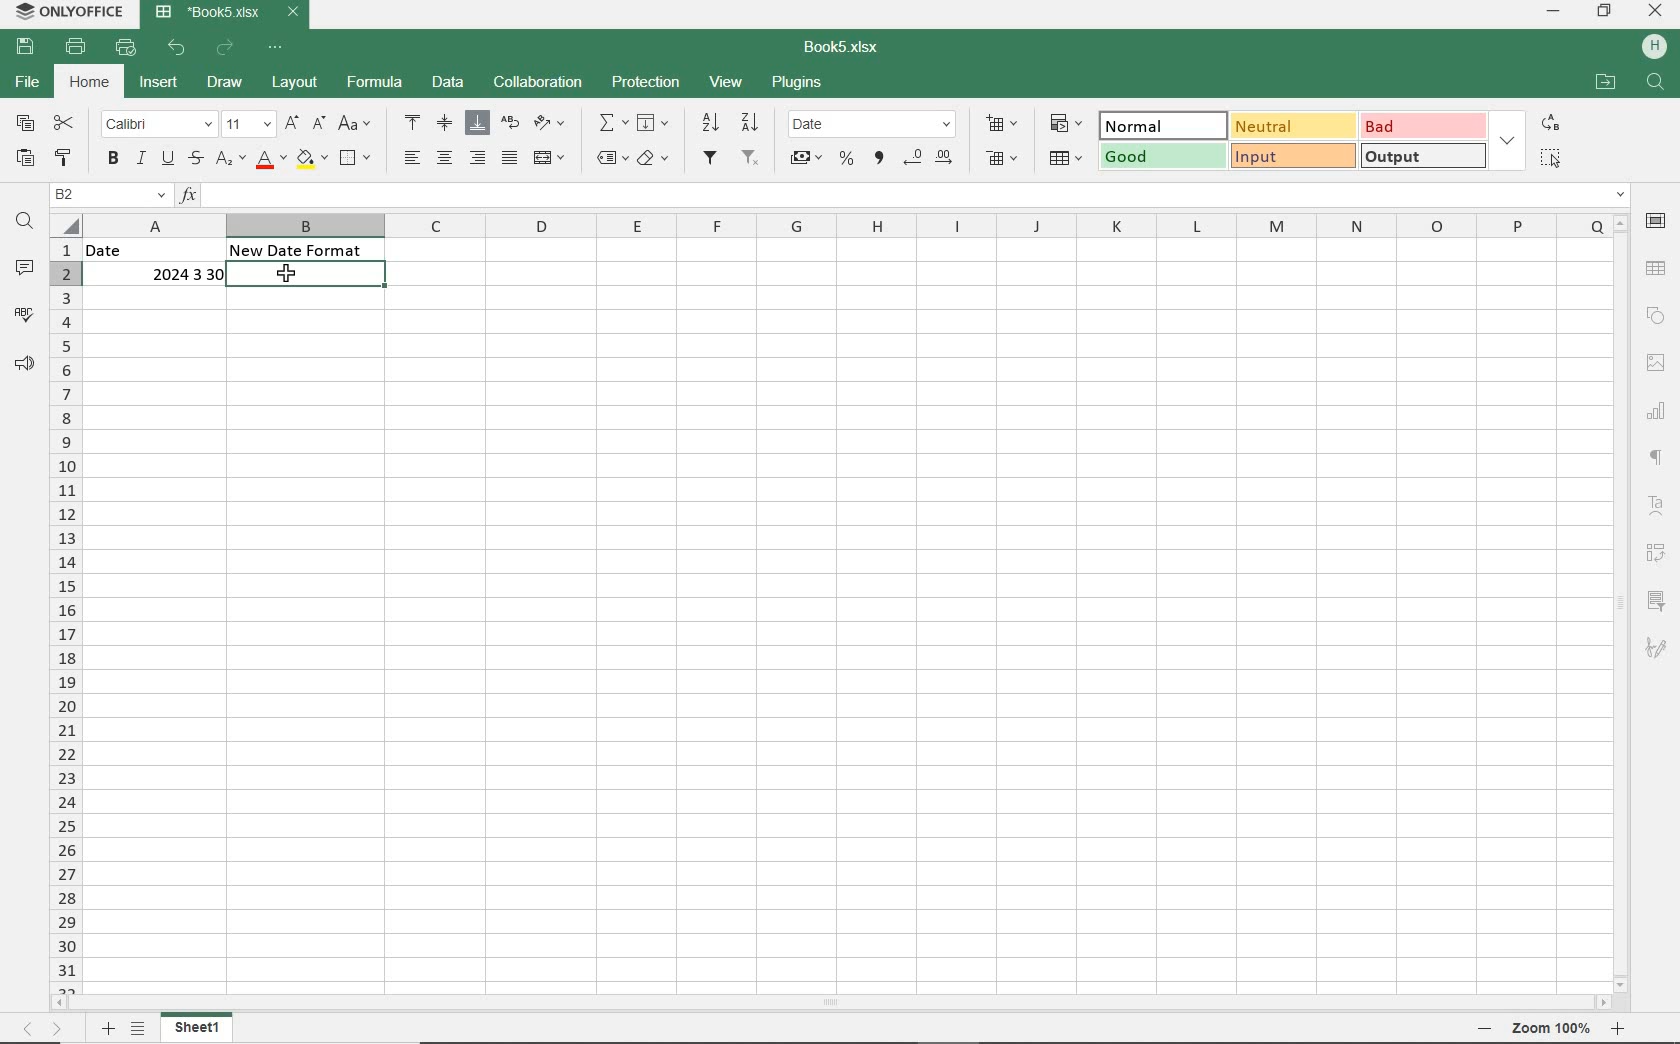 This screenshot has width=1680, height=1044. What do you see at coordinates (613, 124) in the screenshot?
I see `SUMMATION` at bounding box center [613, 124].